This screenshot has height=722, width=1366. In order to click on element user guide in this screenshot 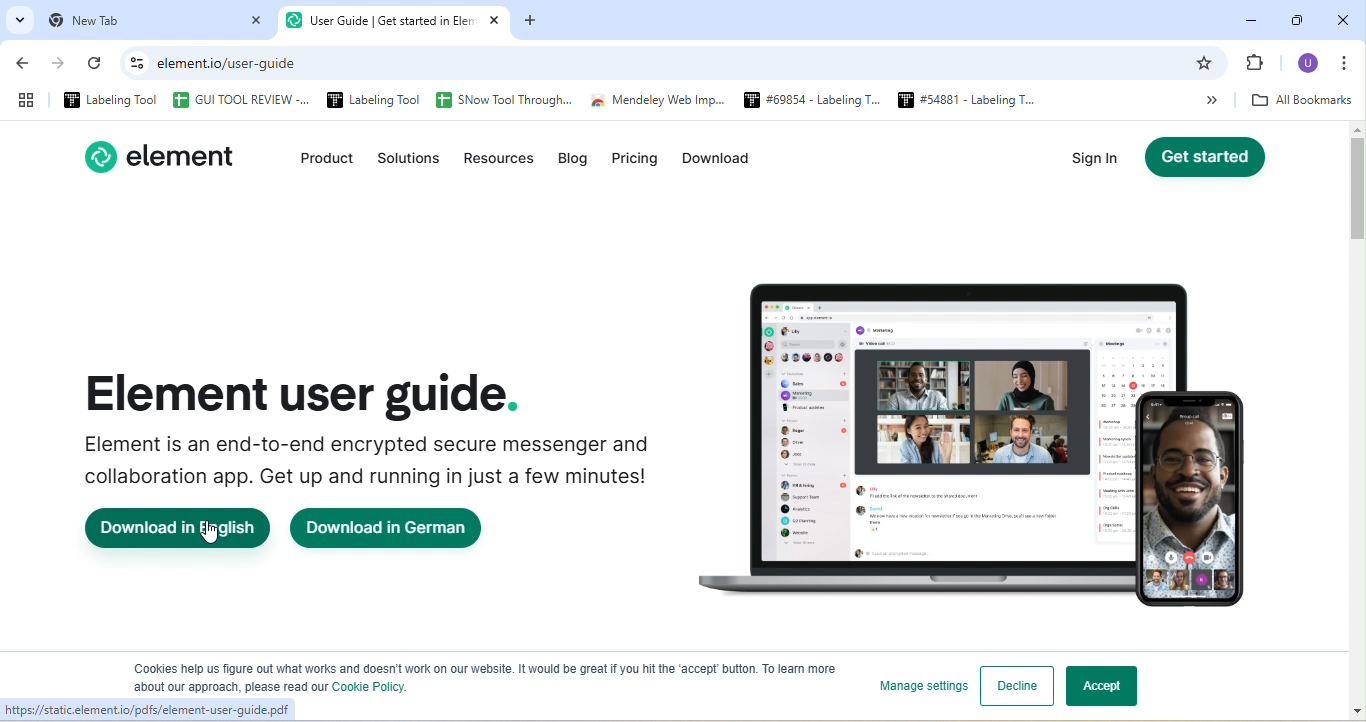, I will do `click(308, 391)`.